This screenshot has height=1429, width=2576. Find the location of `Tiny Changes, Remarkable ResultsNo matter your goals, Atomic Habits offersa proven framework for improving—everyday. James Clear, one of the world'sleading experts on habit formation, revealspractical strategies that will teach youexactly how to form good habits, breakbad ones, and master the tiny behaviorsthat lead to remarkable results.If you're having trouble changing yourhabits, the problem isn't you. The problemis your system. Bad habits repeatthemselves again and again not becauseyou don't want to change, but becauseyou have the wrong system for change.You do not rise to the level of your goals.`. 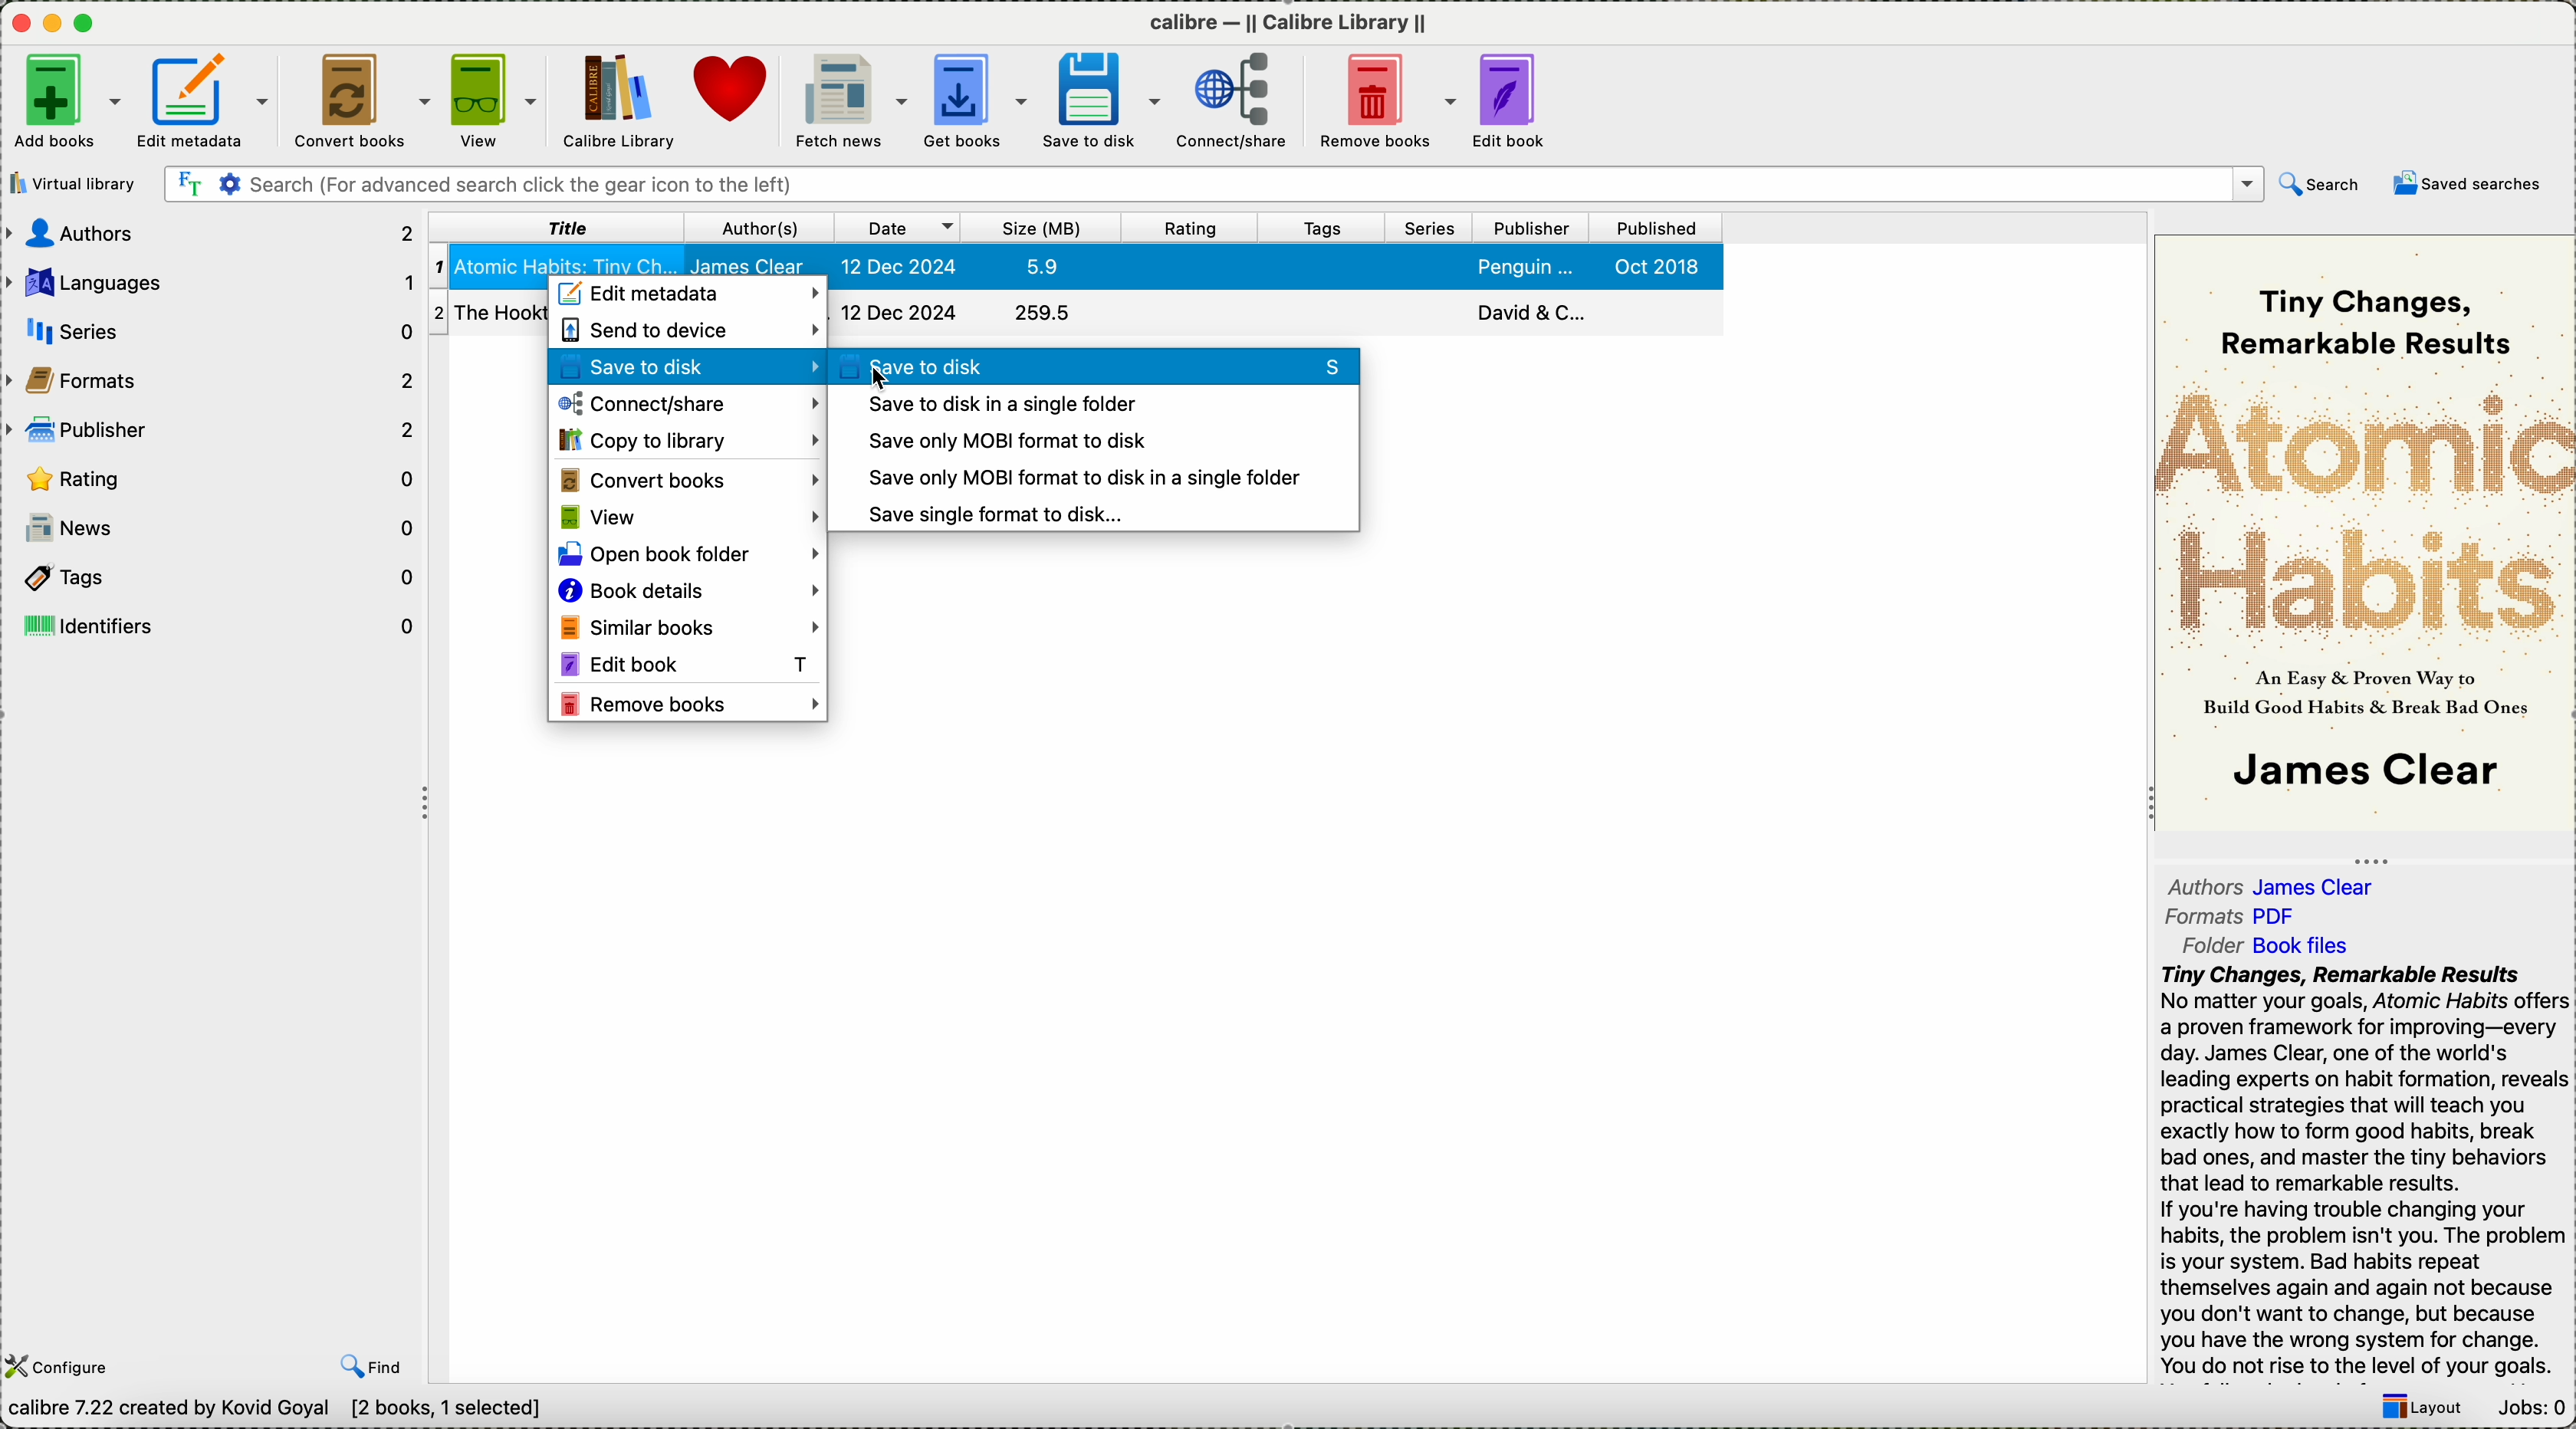

Tiny Changes, Remarkable ResultsNo matter your goals, Atomic Habits offersa proven framework for improving—everyday. James Clear, one of the world'sleading experts on habit formation, revealspractical strategies that will teach youexactly how to form good habits, breakbad ones, and master the tiny behaviorsthat lead to remarkable results.If you're having trouble changing yourhabits, the problem isn't you. The problemis your system. Bad habits repeatthemselves again and again not becauseyou don't want to change, but becauseyou have the wrong system for change.You do not rise to the level of your goals. is located at coordinates (2359, 1171).